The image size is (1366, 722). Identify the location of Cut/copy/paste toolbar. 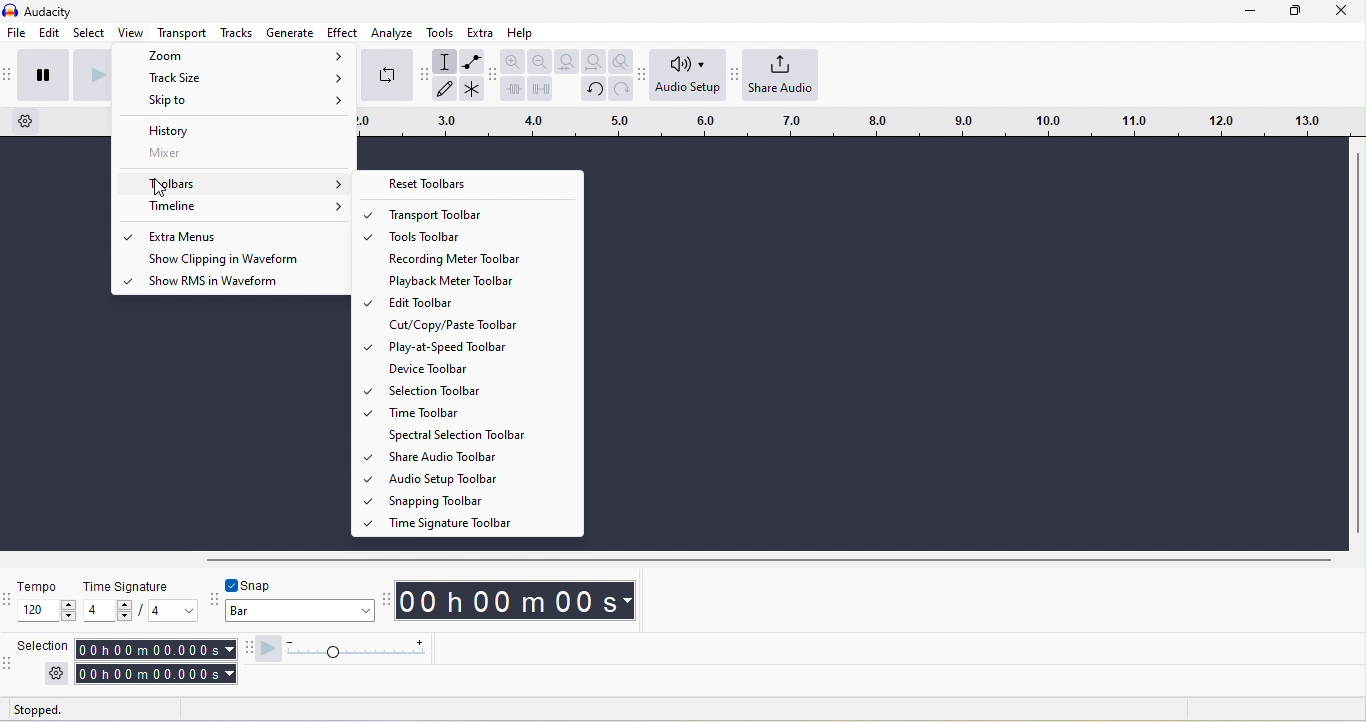
(480, 324).